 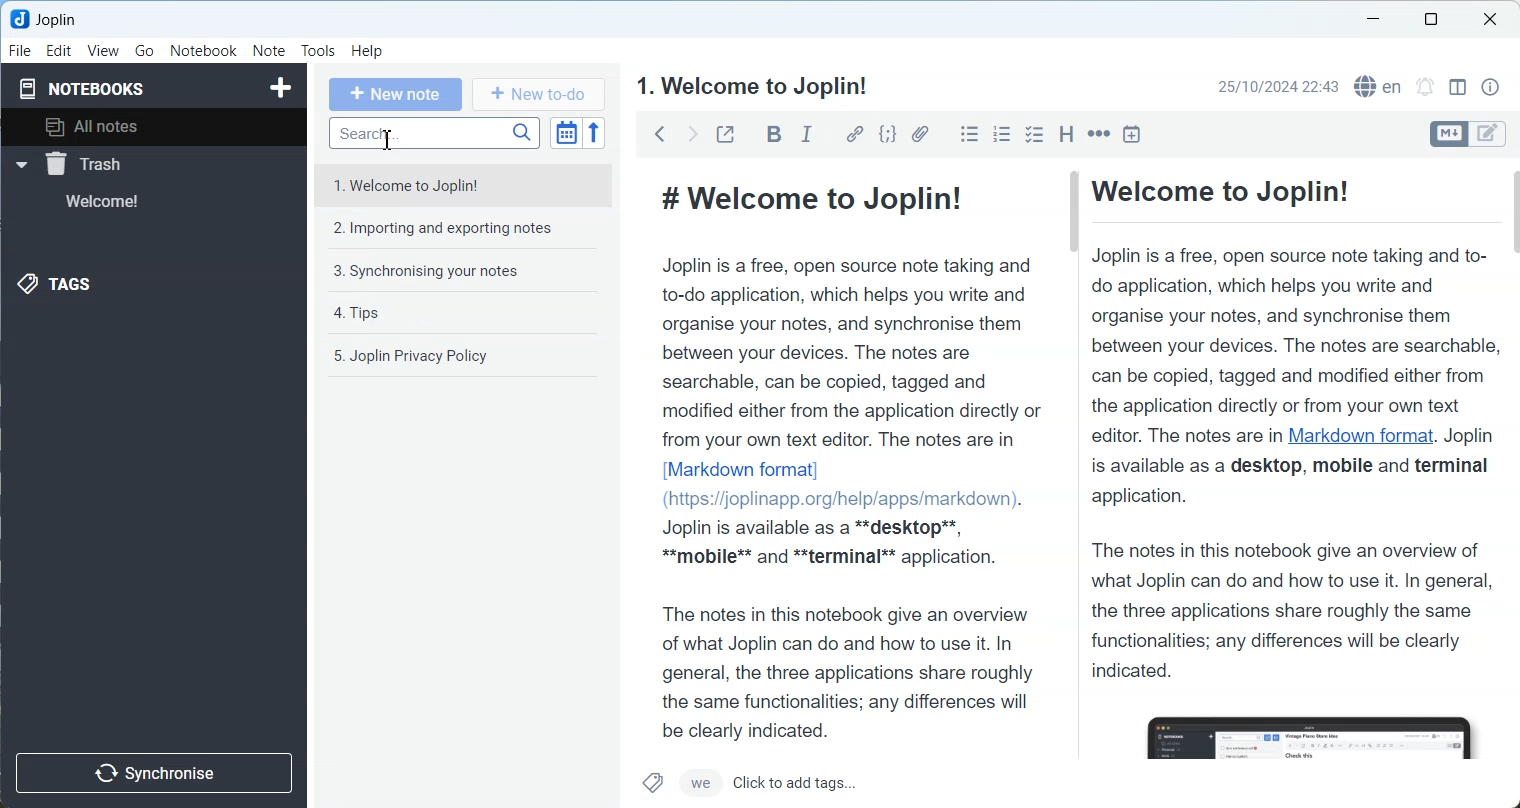 I want to click on verticle scrollbar, so click(x=1511, y=373).